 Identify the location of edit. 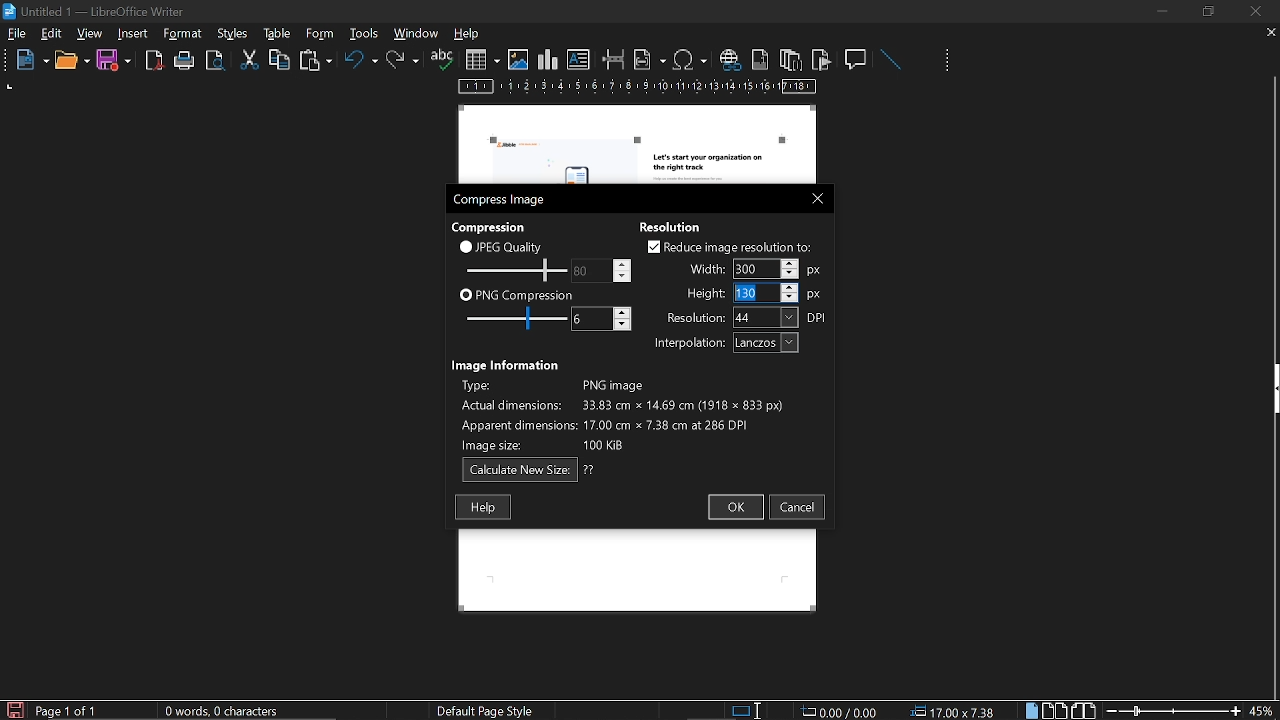
(52, 35).